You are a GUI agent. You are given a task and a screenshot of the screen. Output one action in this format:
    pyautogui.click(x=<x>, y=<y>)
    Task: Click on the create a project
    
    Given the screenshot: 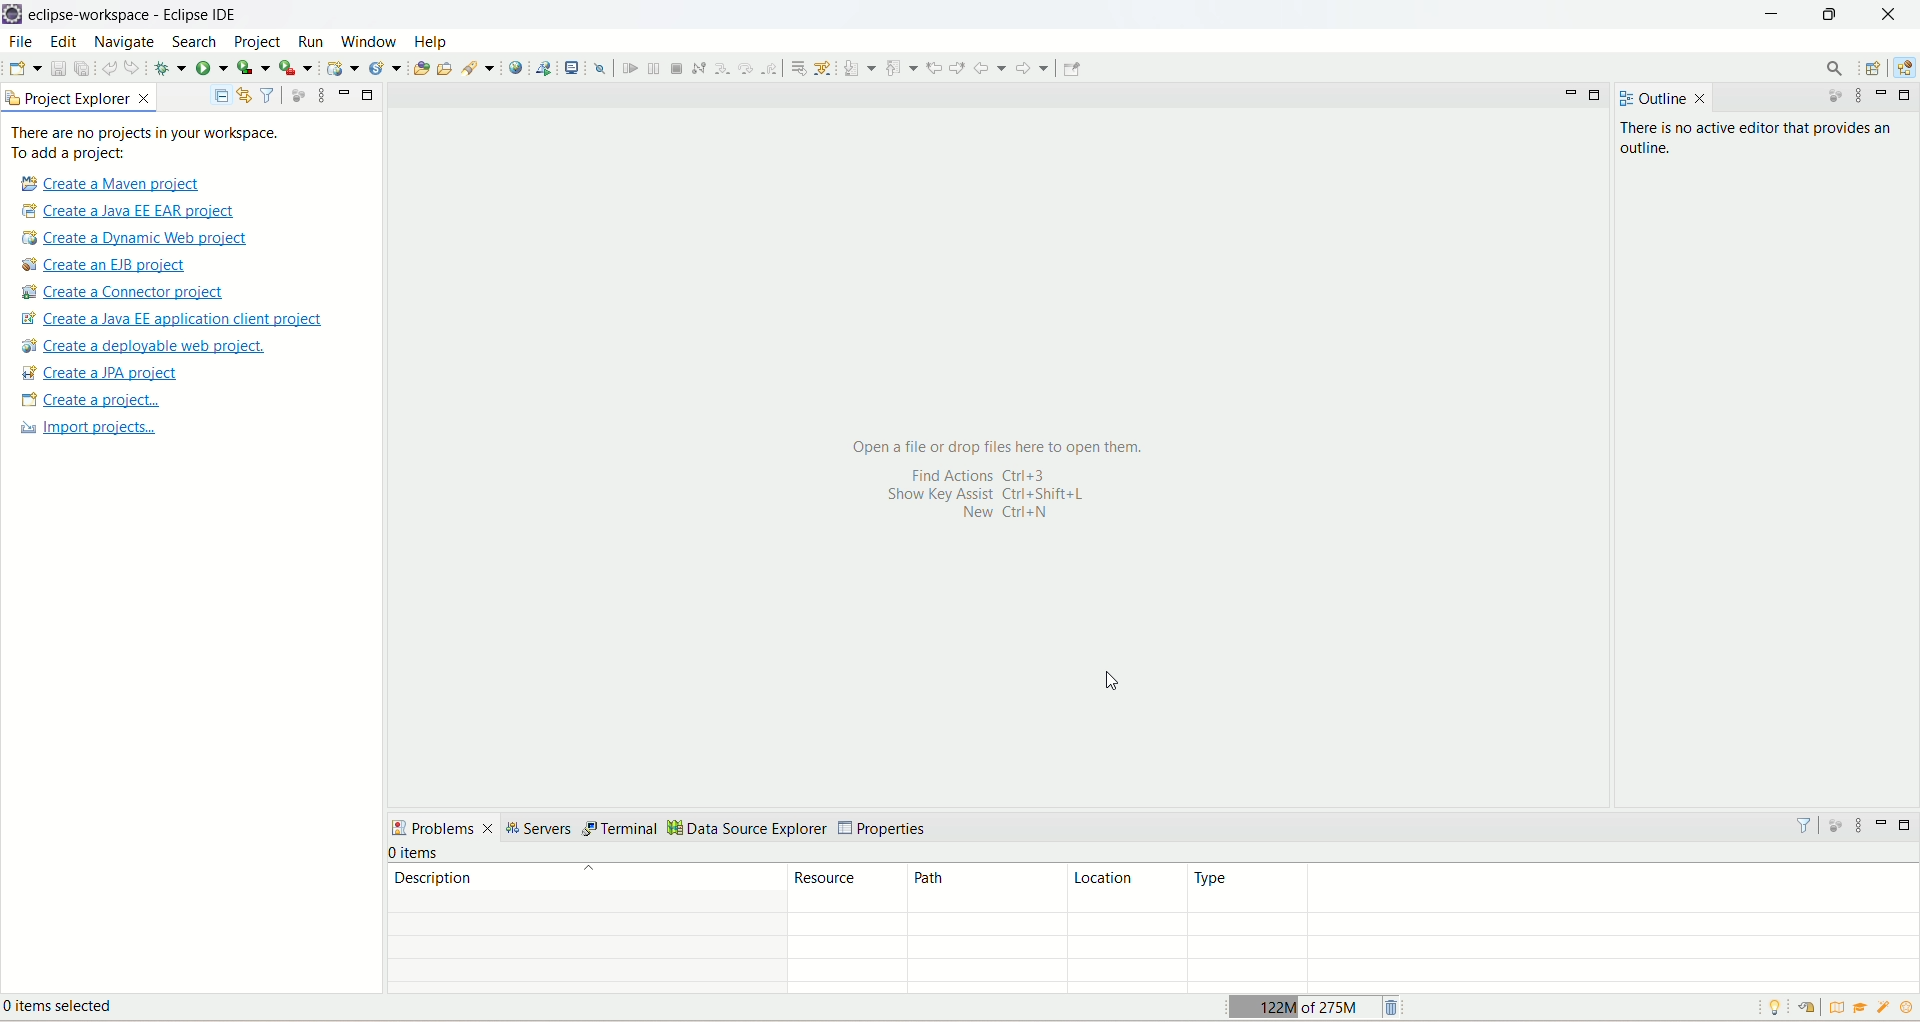 What is the action you would take?
    pyautogui.click(x=88, y=401)
    